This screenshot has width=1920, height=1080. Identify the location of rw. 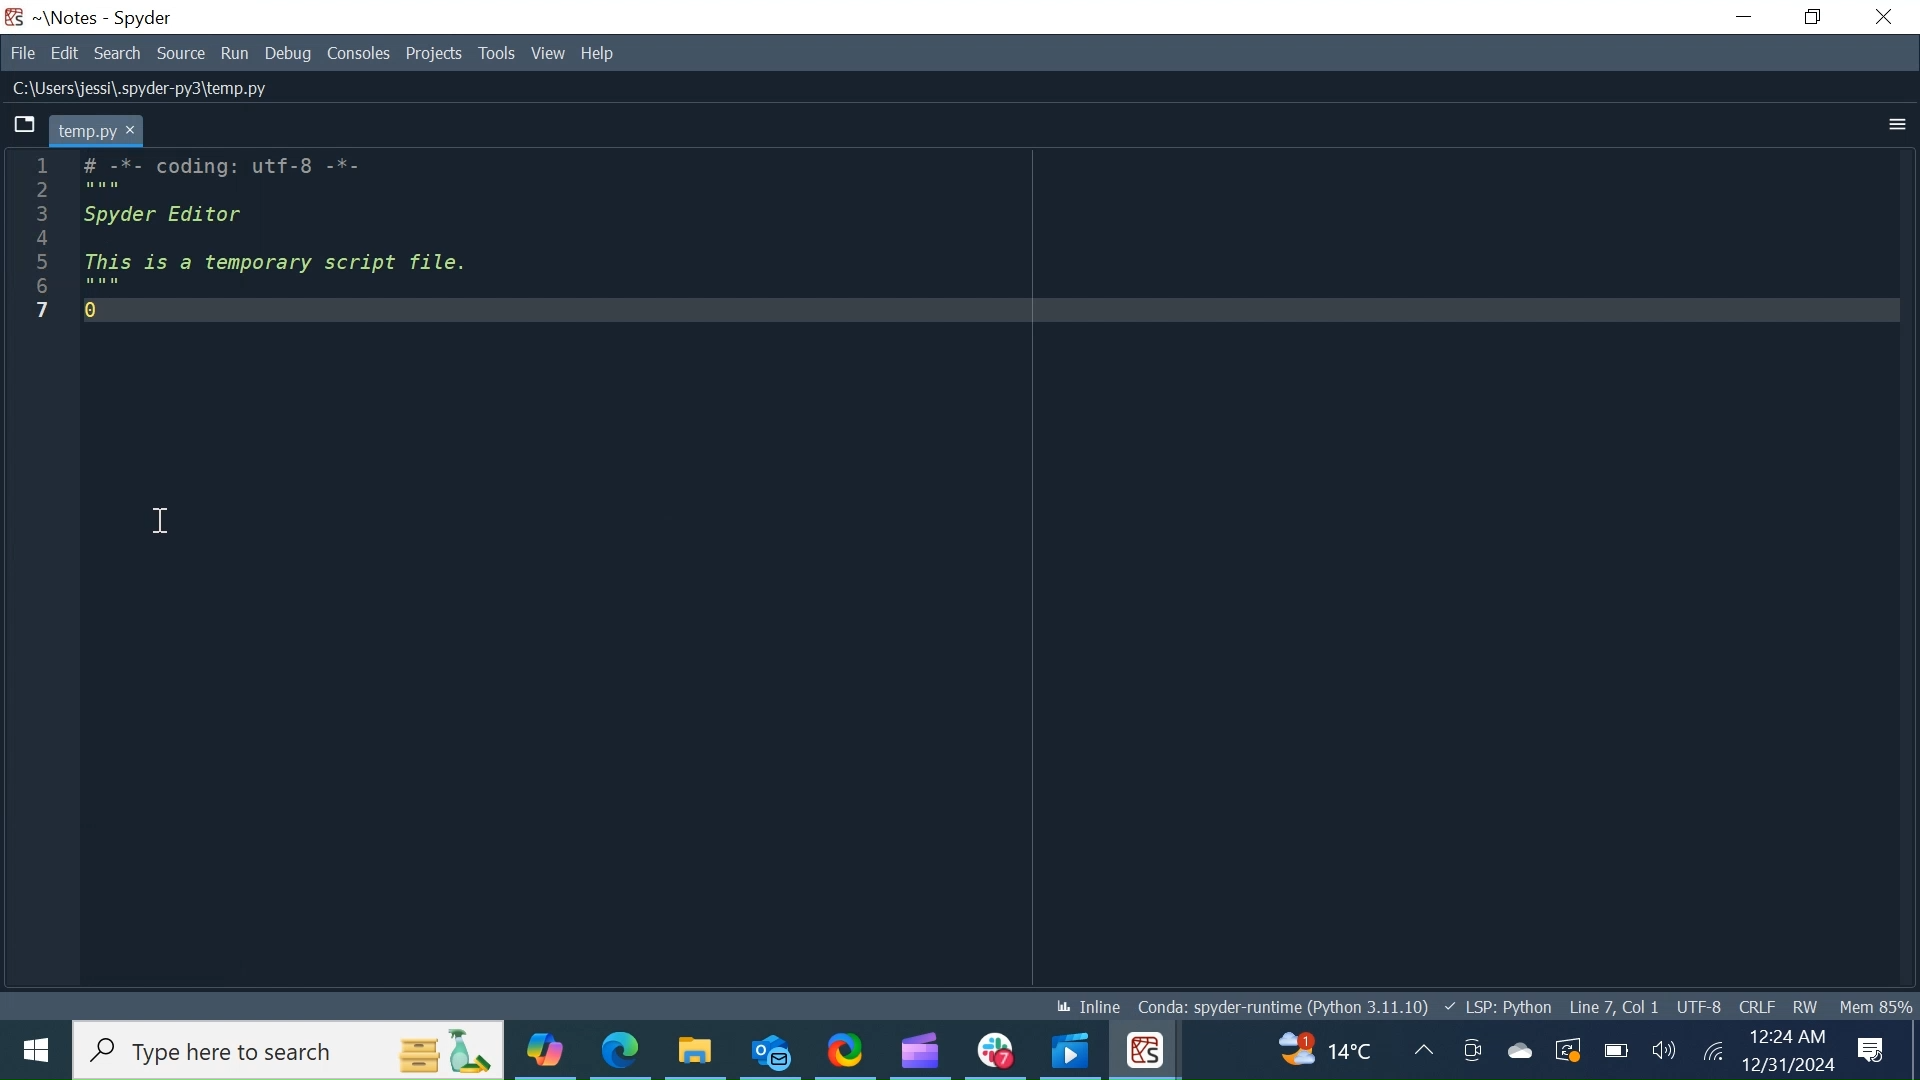
(1806, 1007).